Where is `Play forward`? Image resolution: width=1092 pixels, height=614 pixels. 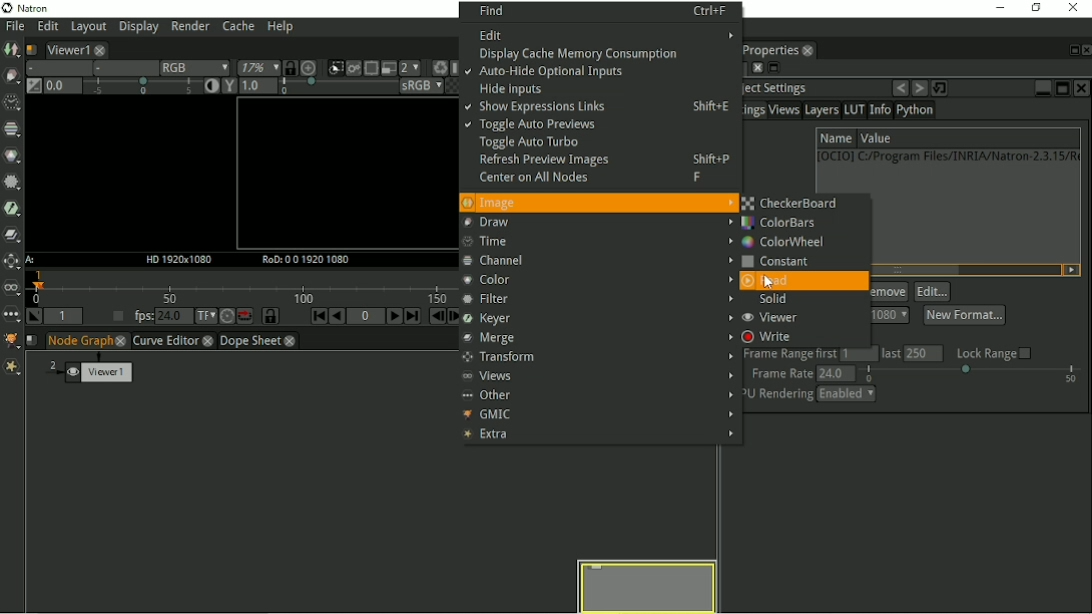 Play forward is located at coordinates (391, 316).